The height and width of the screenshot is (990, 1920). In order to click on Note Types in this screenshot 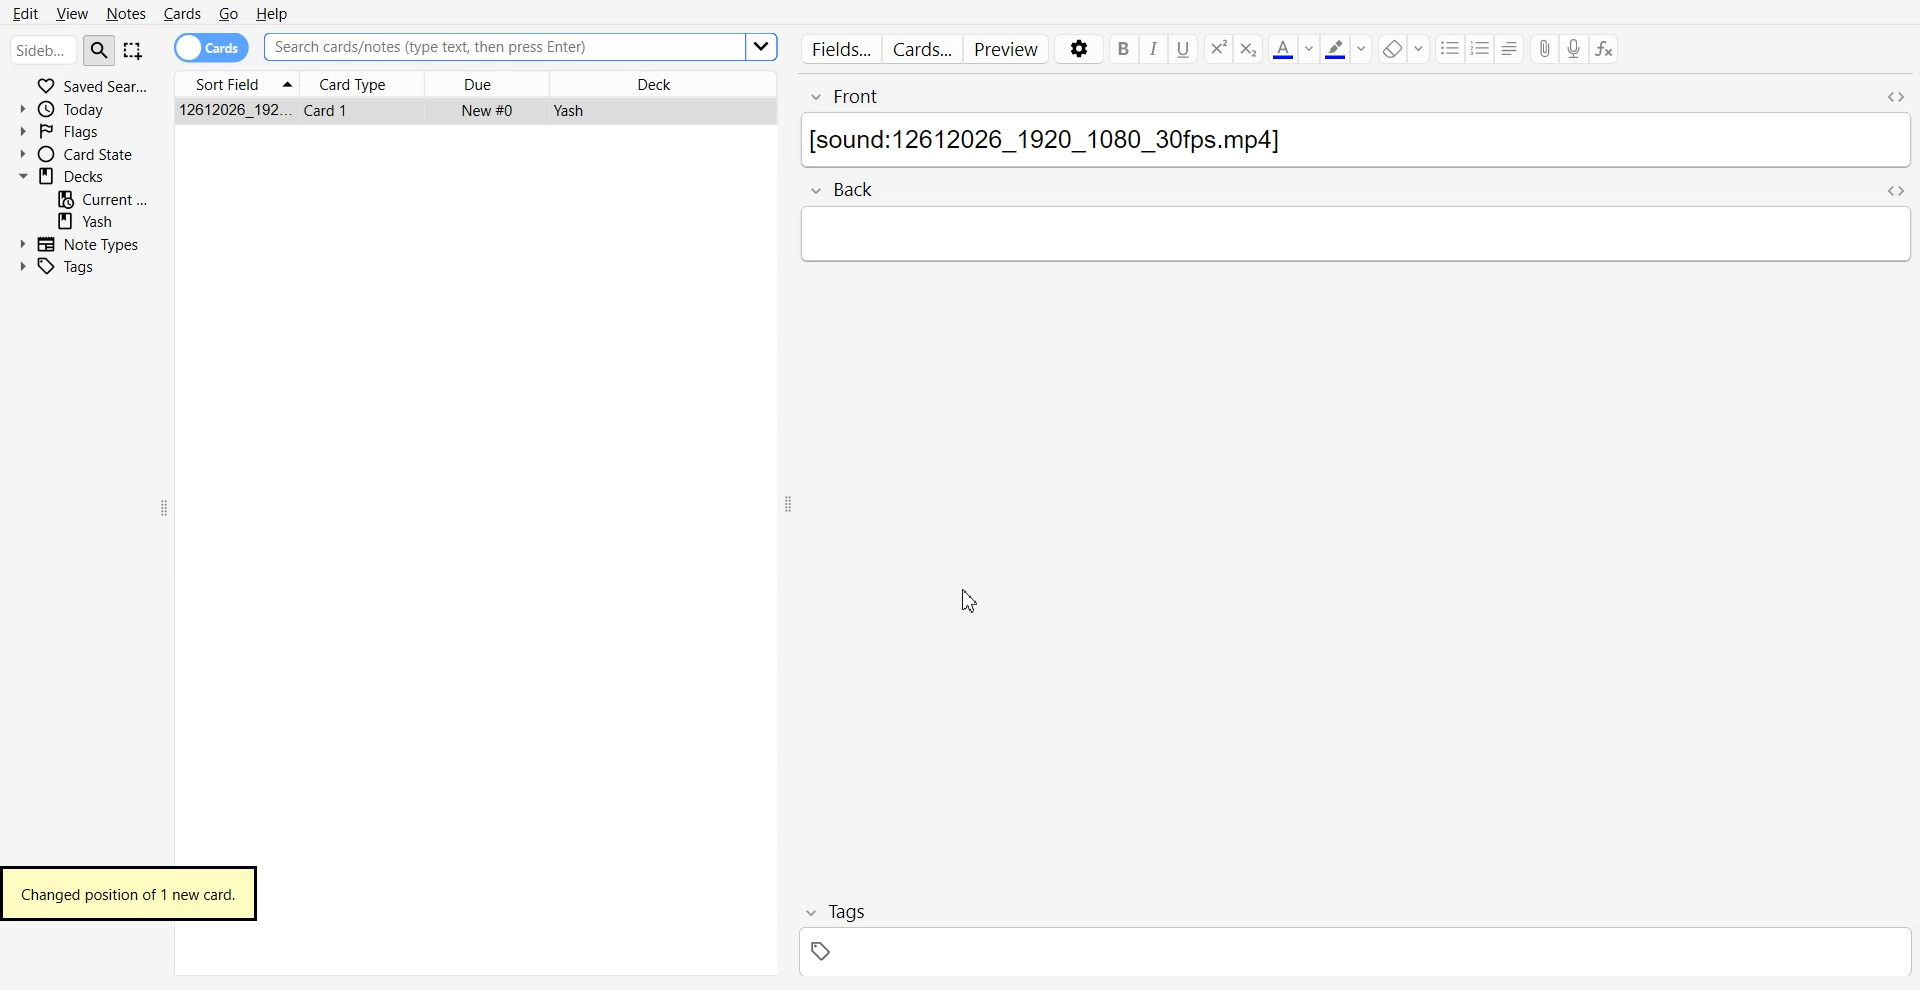, I will do `click(80, 242)`.